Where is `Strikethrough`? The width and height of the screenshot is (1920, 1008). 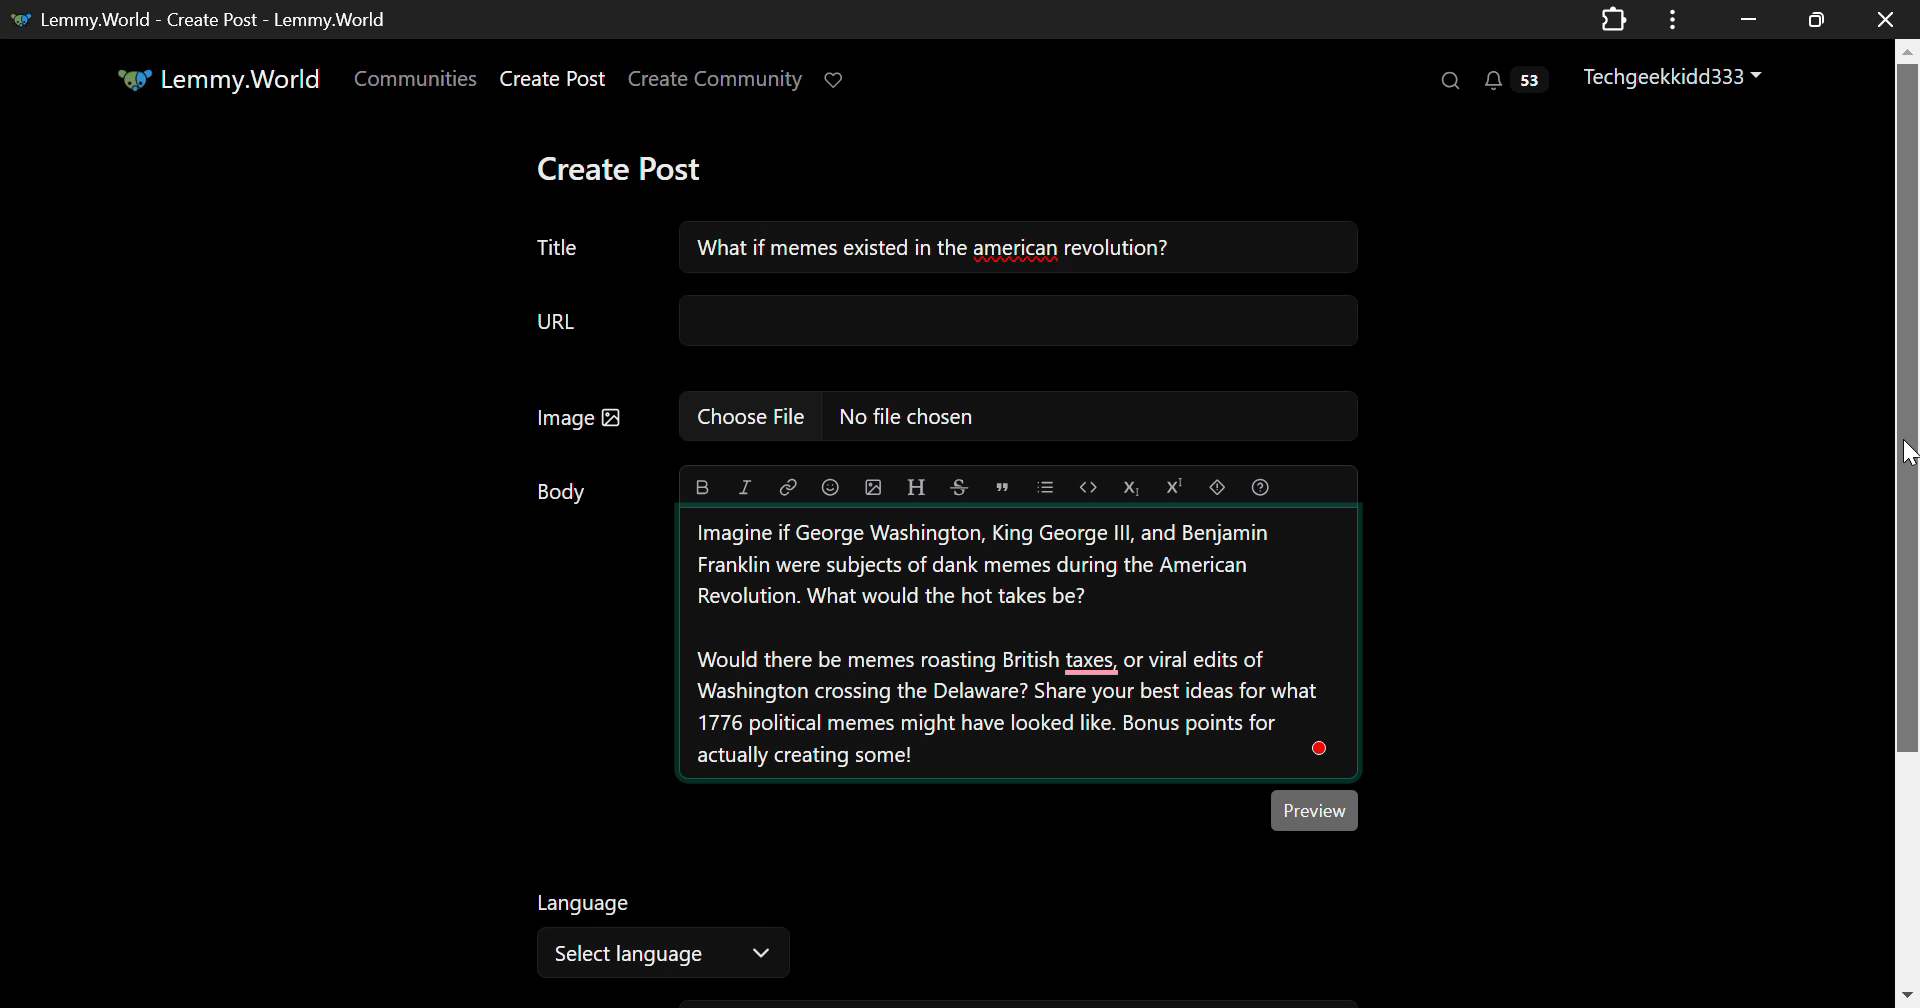 Strikethrough is located at coordinates (960, 487).